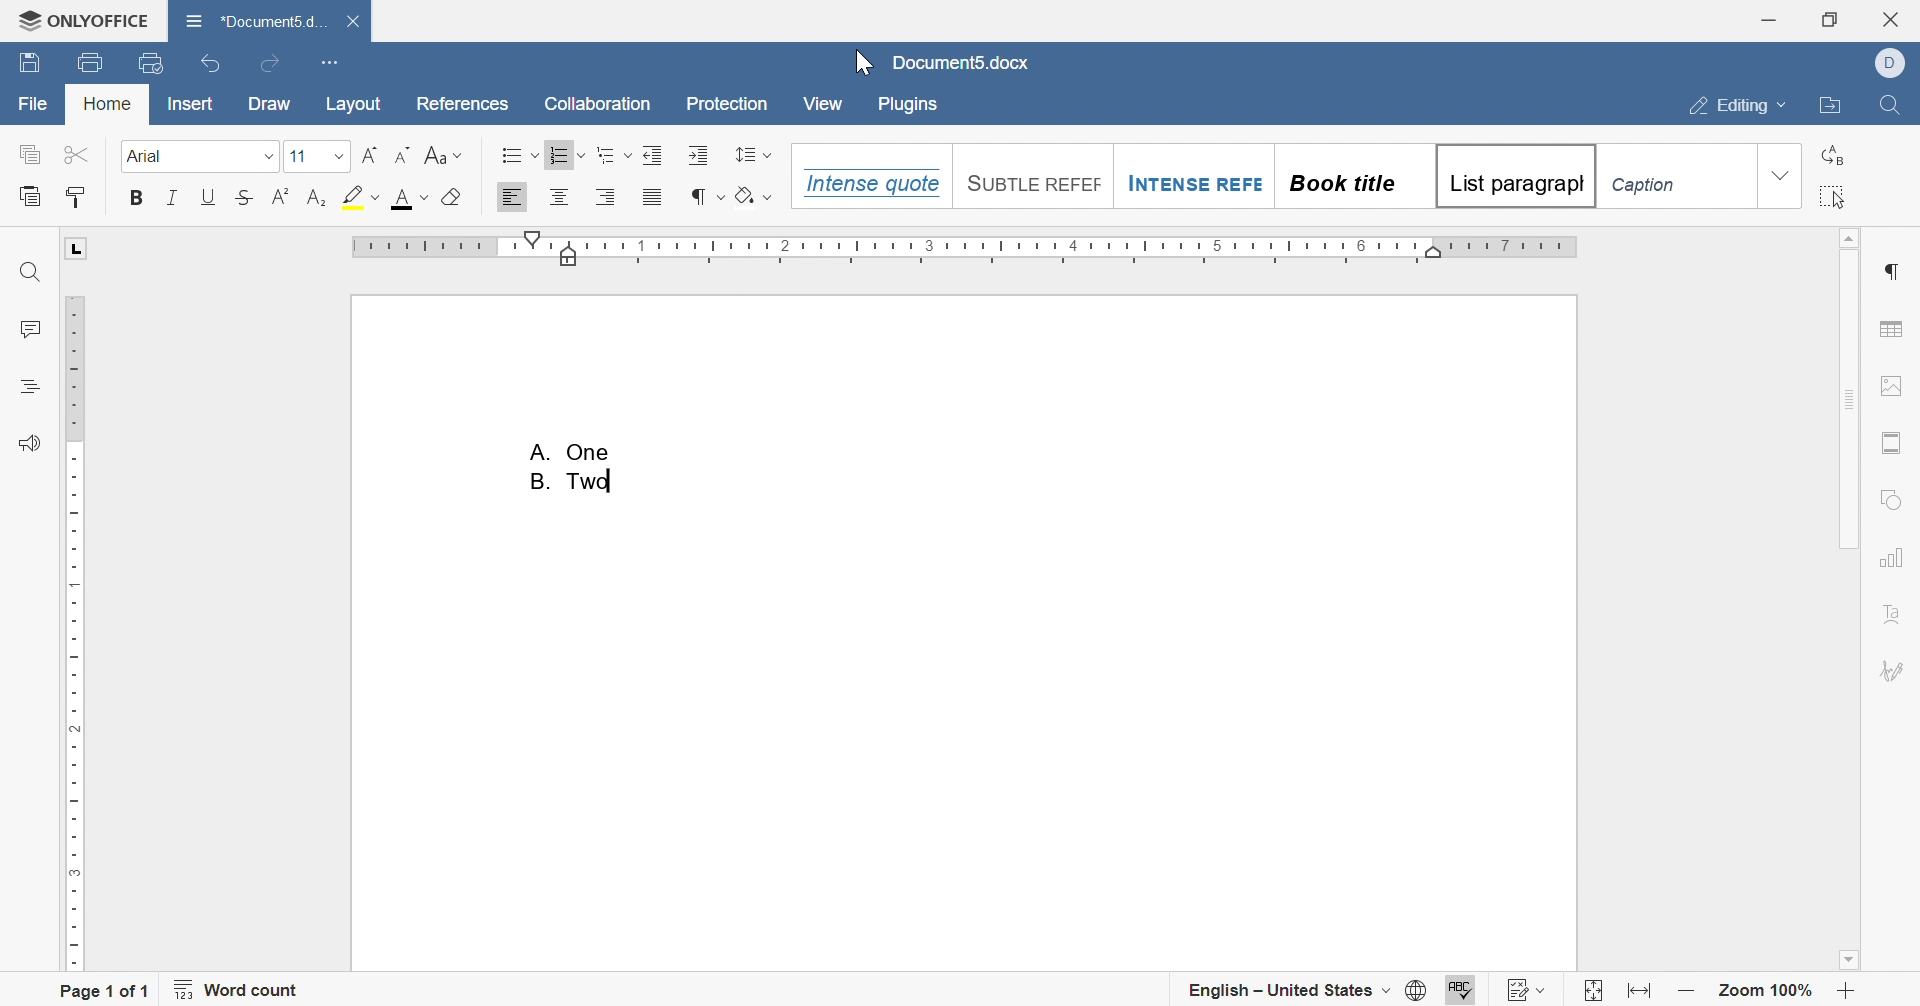  I want to click on headings, so click(29, 386).